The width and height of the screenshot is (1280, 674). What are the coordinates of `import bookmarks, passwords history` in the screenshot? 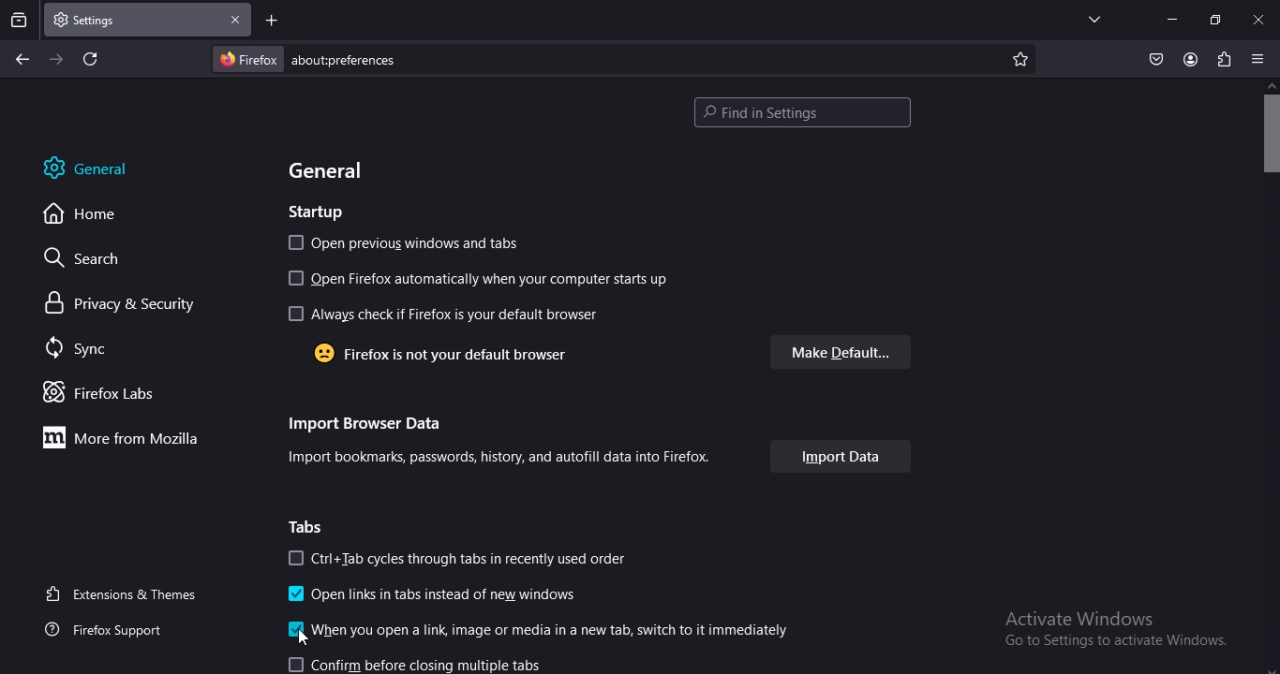 It's located at (518, 455).